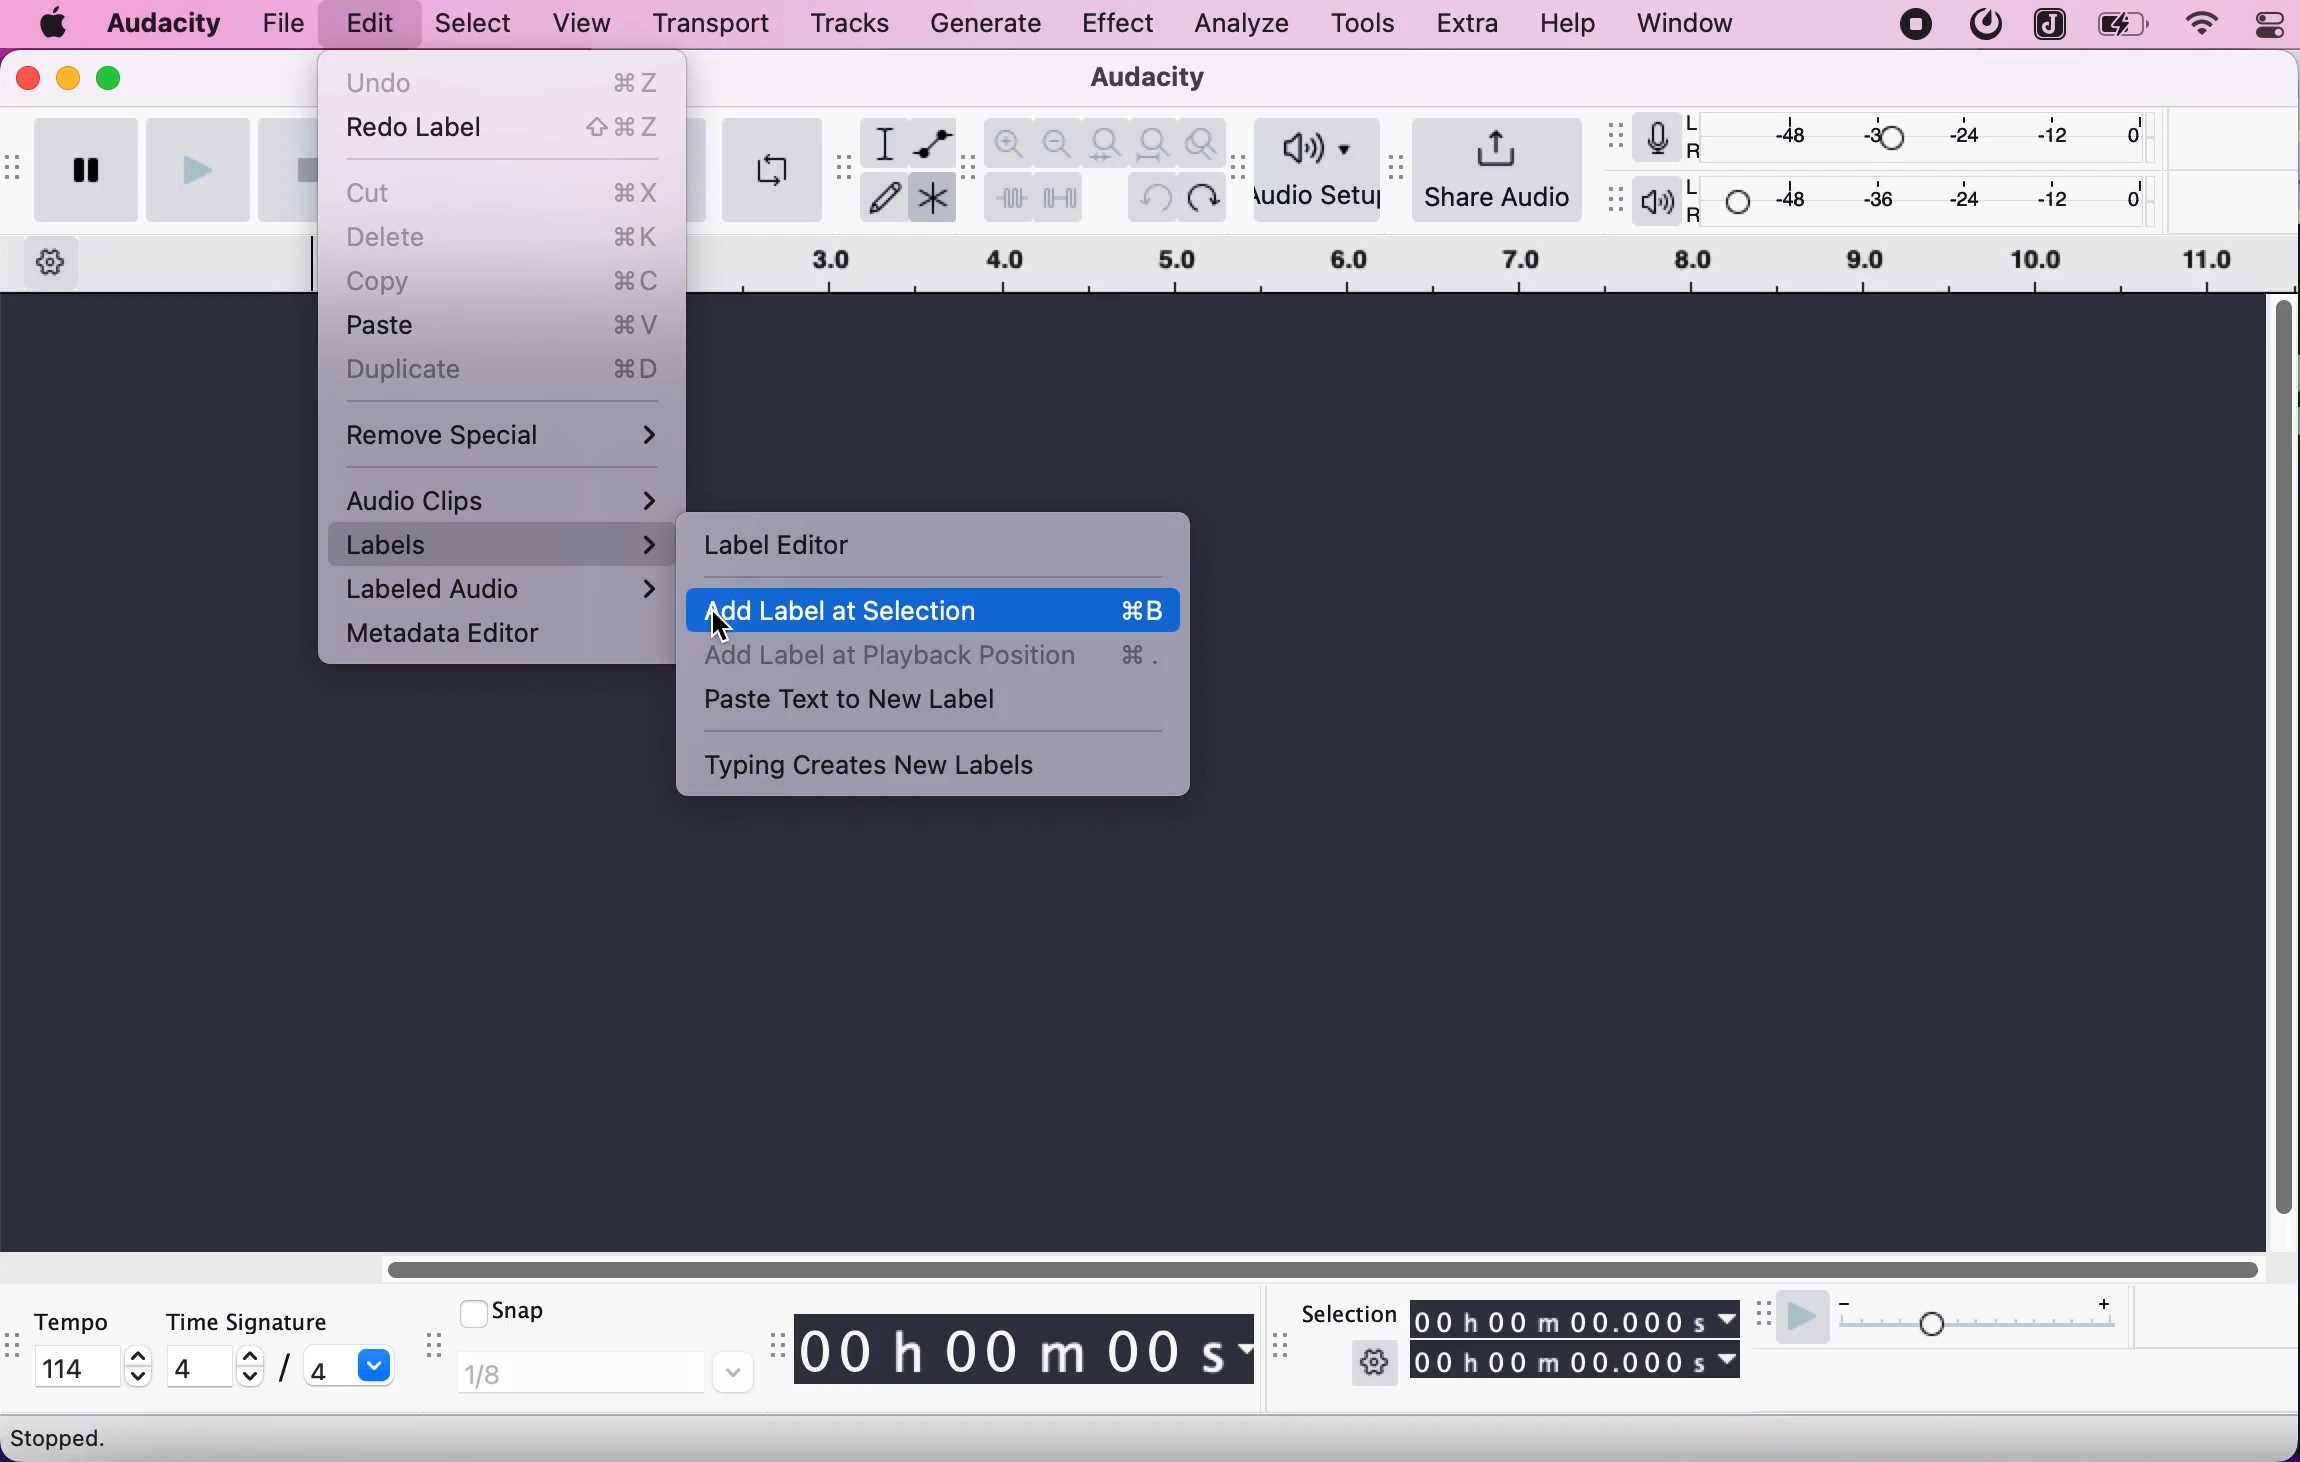  I want to click on generate, so click(992, 28).